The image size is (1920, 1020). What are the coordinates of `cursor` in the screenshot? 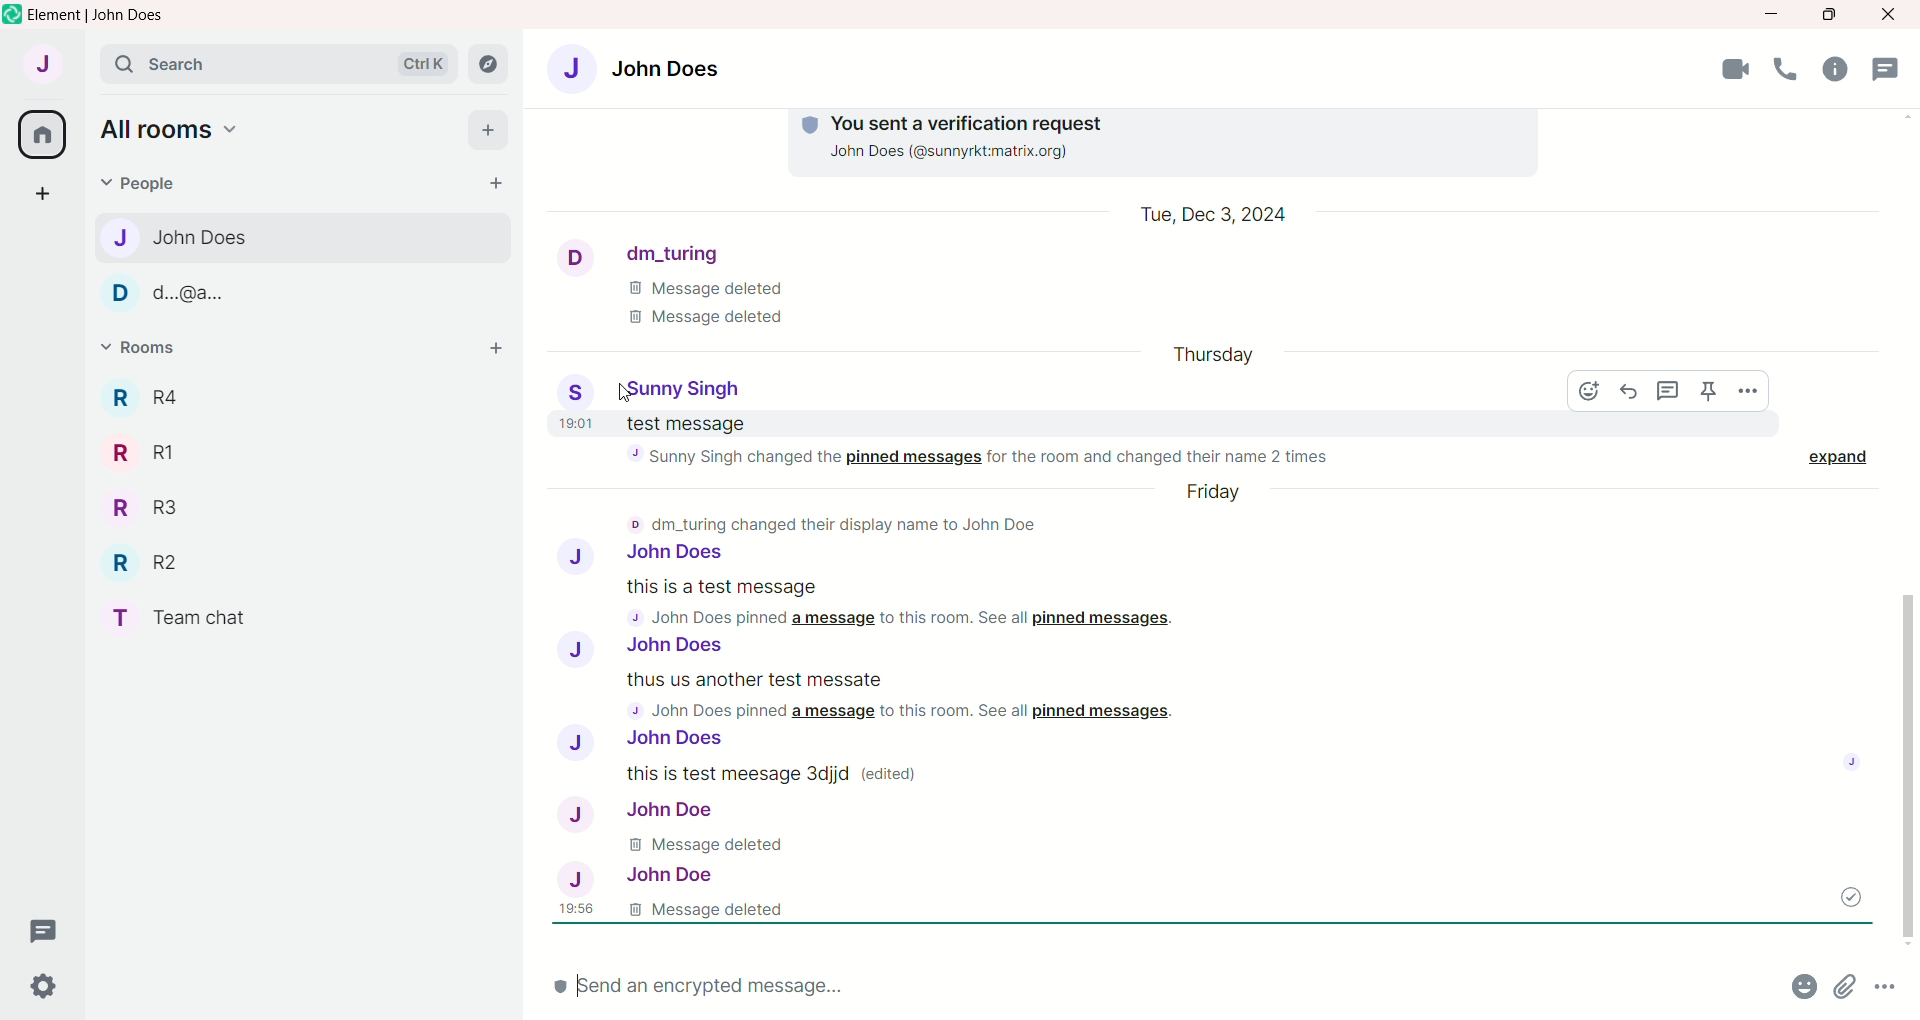 It's located at (623, 389).